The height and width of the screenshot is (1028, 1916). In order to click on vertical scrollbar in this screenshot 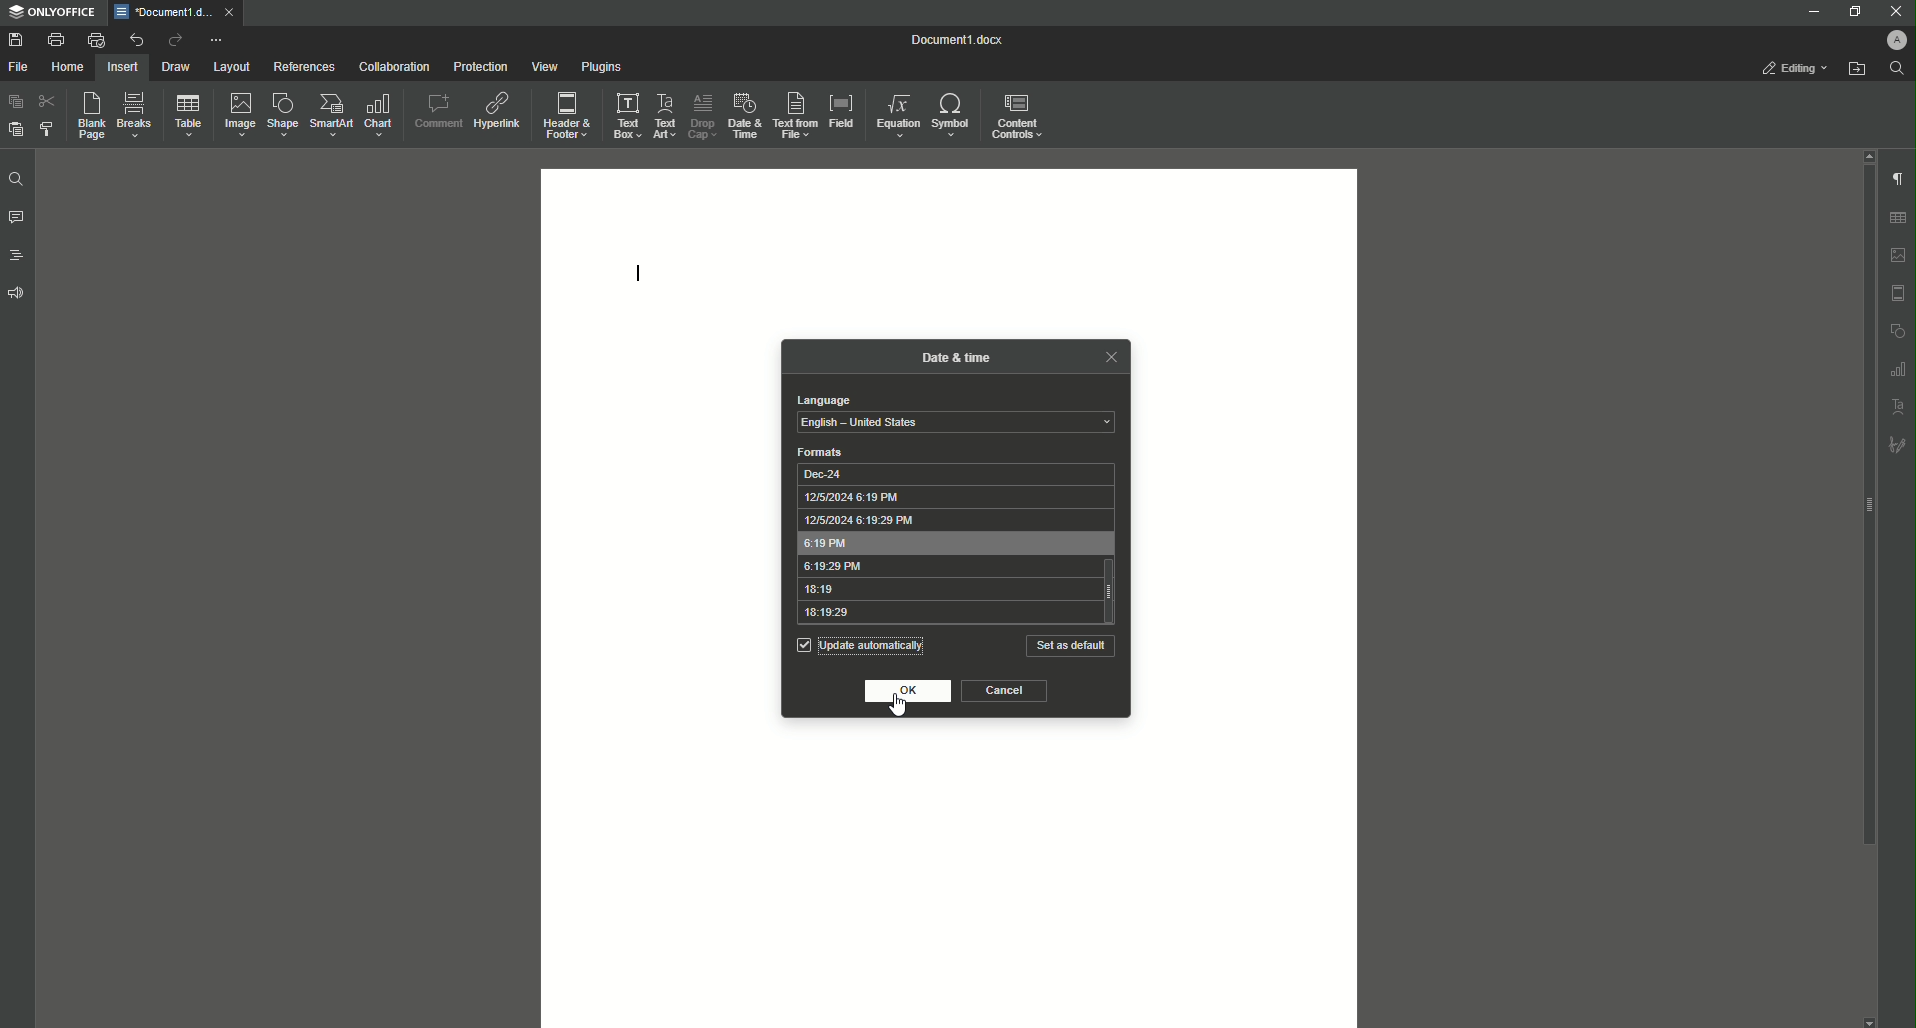, I will do `click(1112, 590)`.